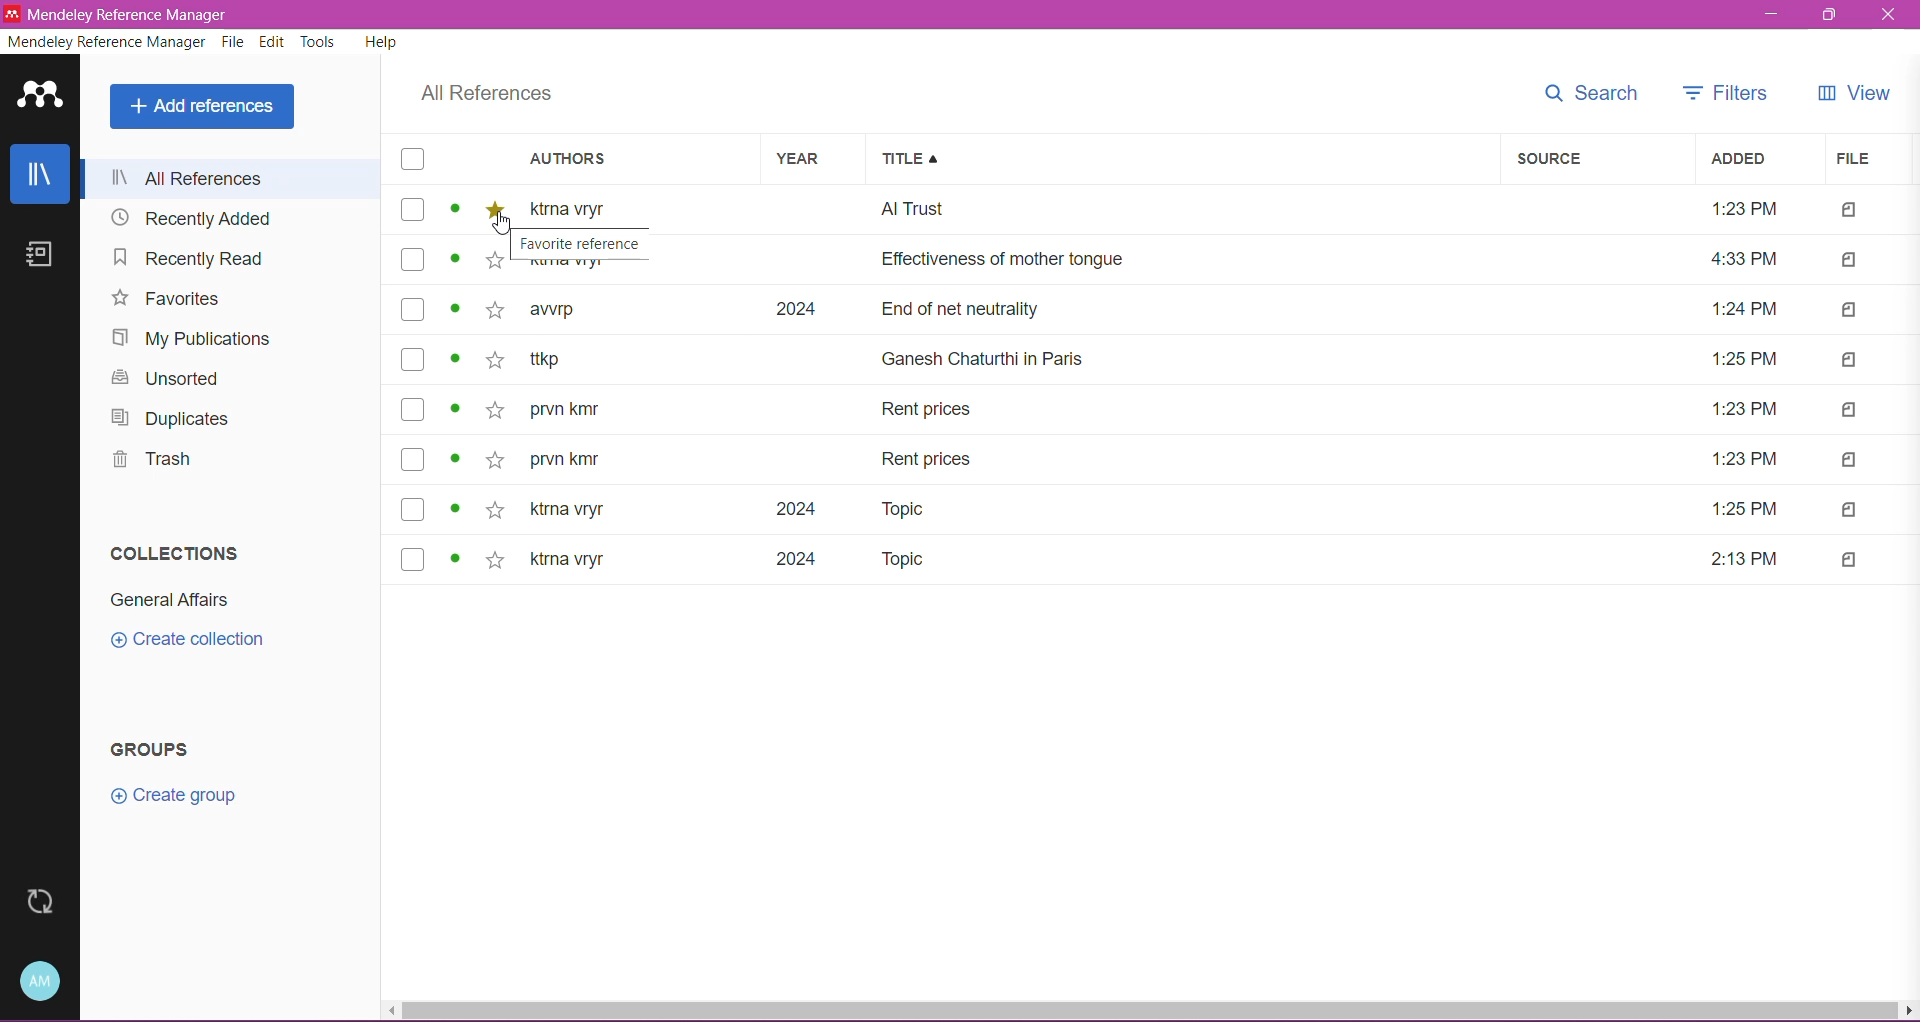 This screenshot has height=1022, width=1920. What do you see at coordinates (1854, 96) in the screenshot?
I see `View` at bounding box center [1854, 96].